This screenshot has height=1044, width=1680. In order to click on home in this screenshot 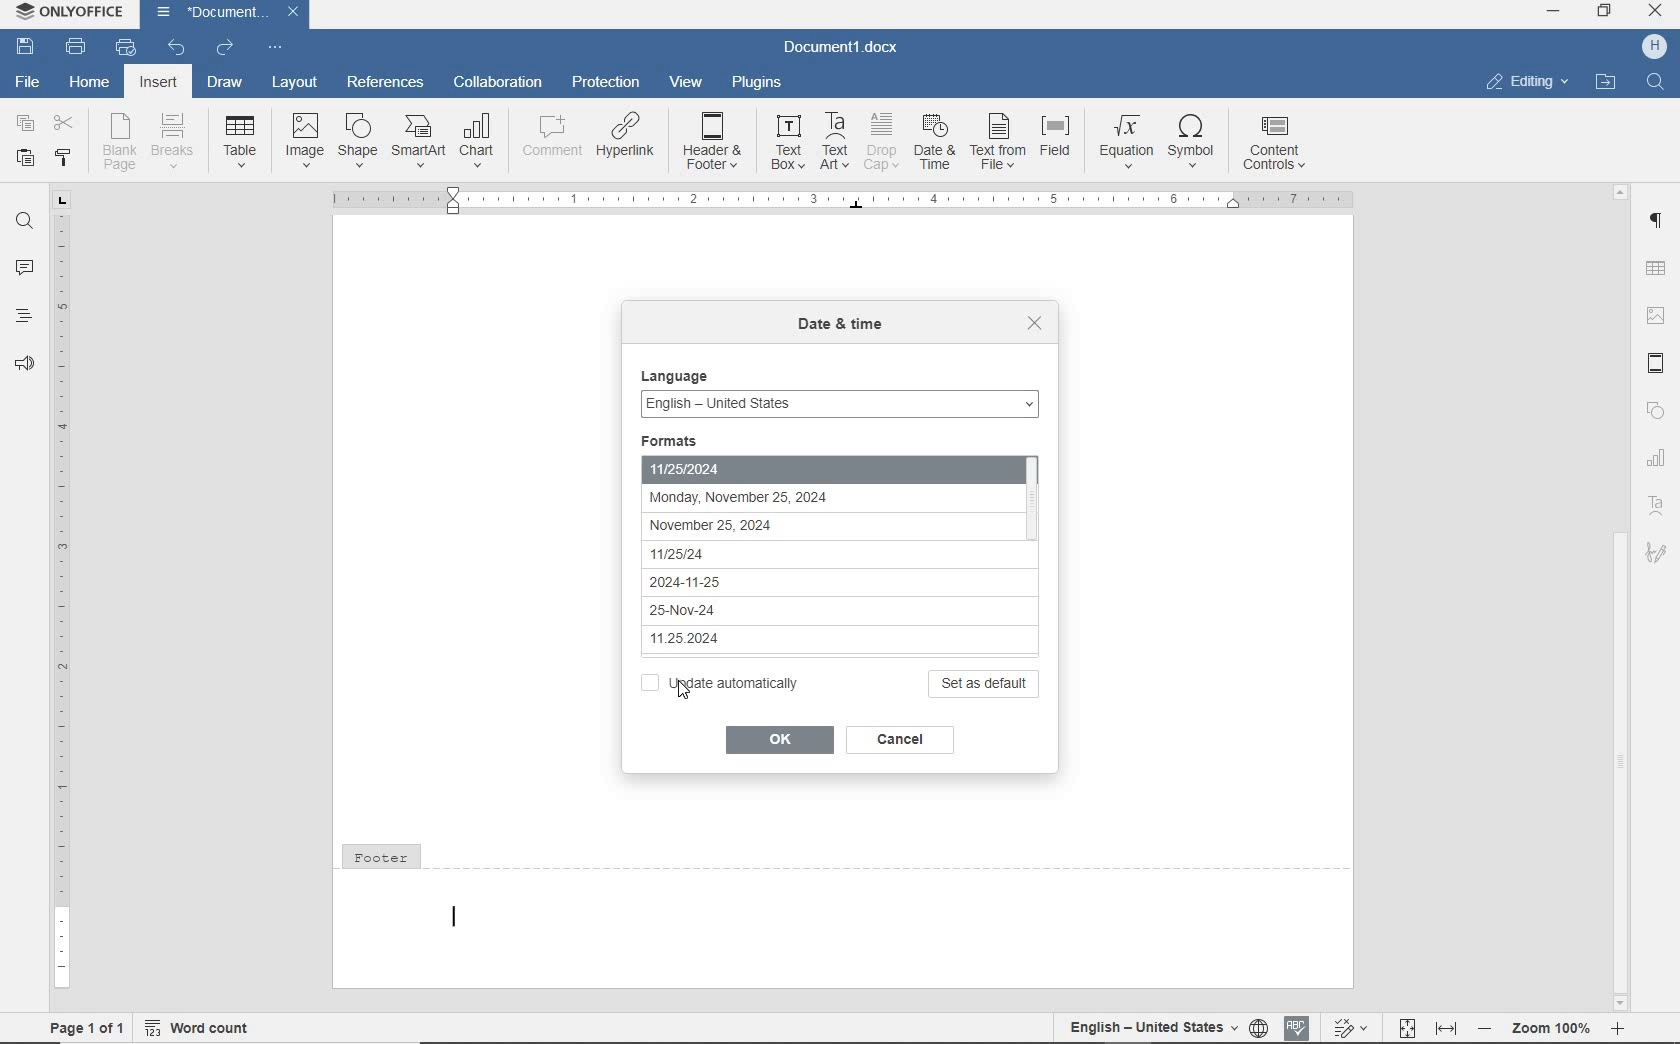, I will do `click(89, 84)`.